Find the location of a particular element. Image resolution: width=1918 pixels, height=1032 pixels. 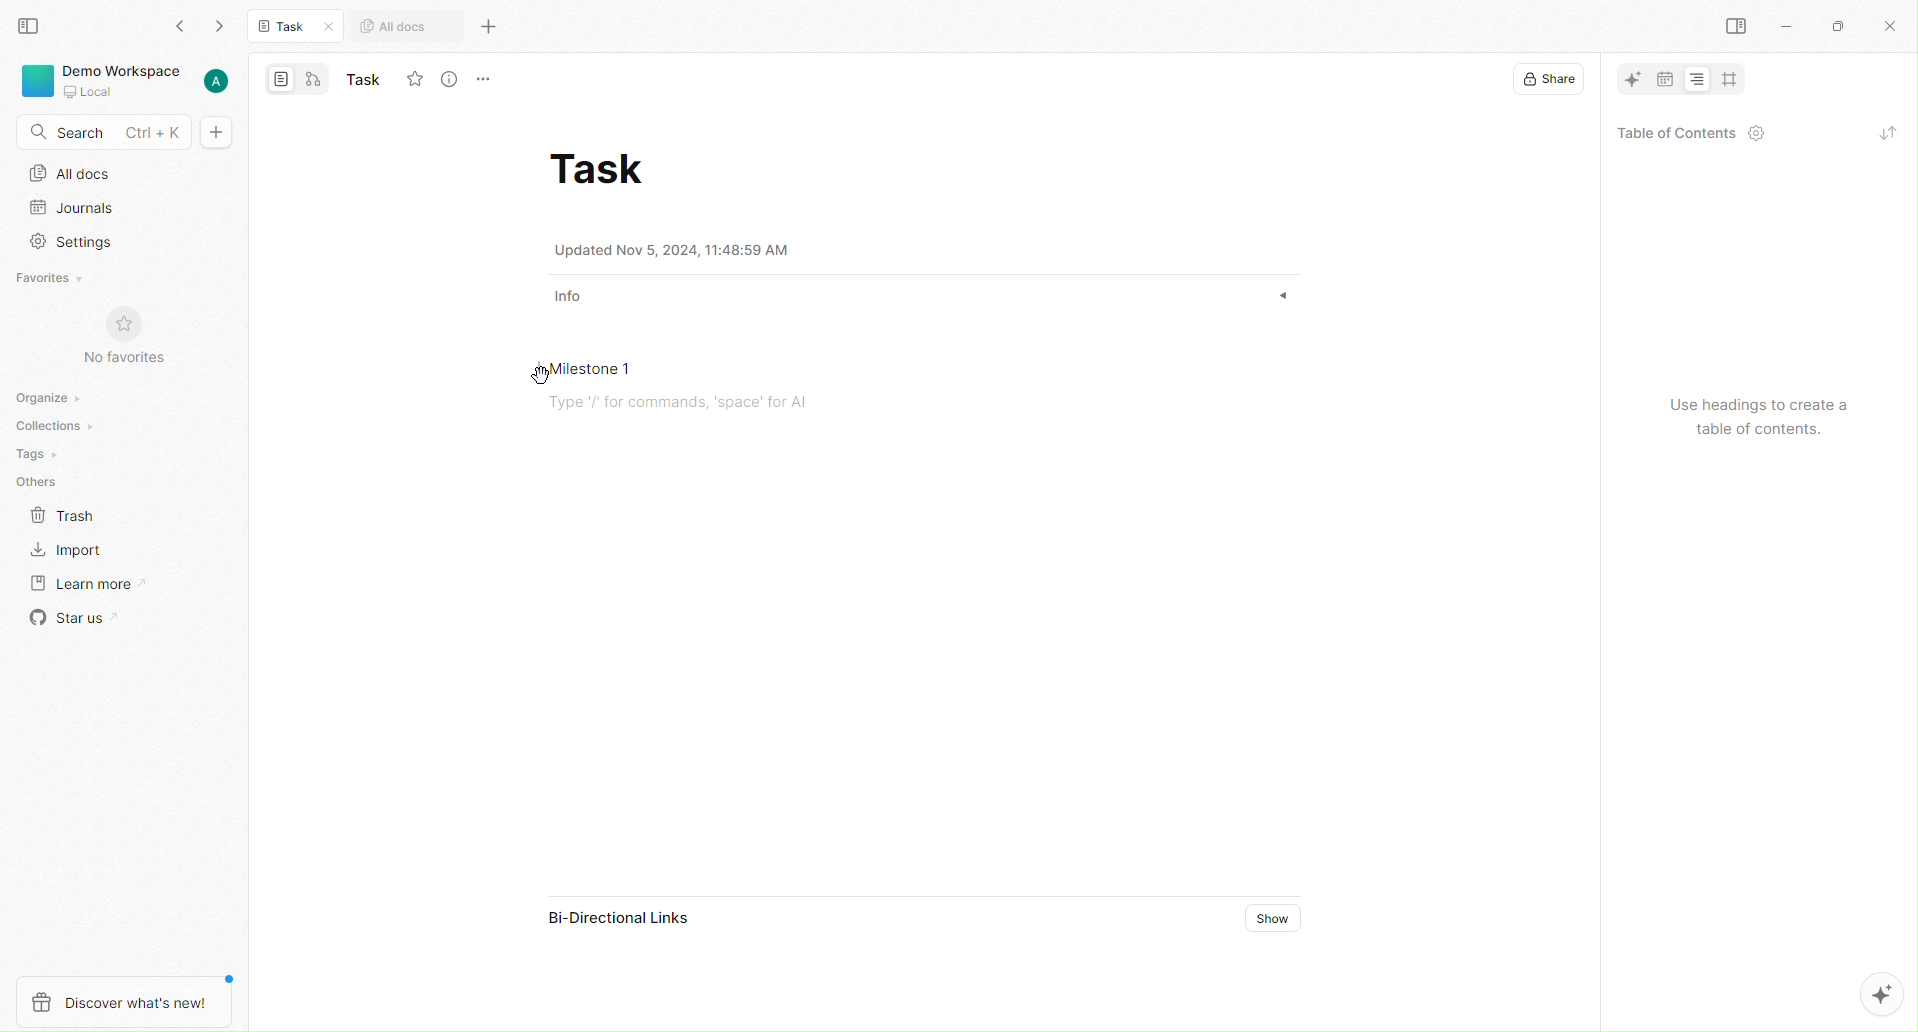

Organize is located at coordinates (43, 397).